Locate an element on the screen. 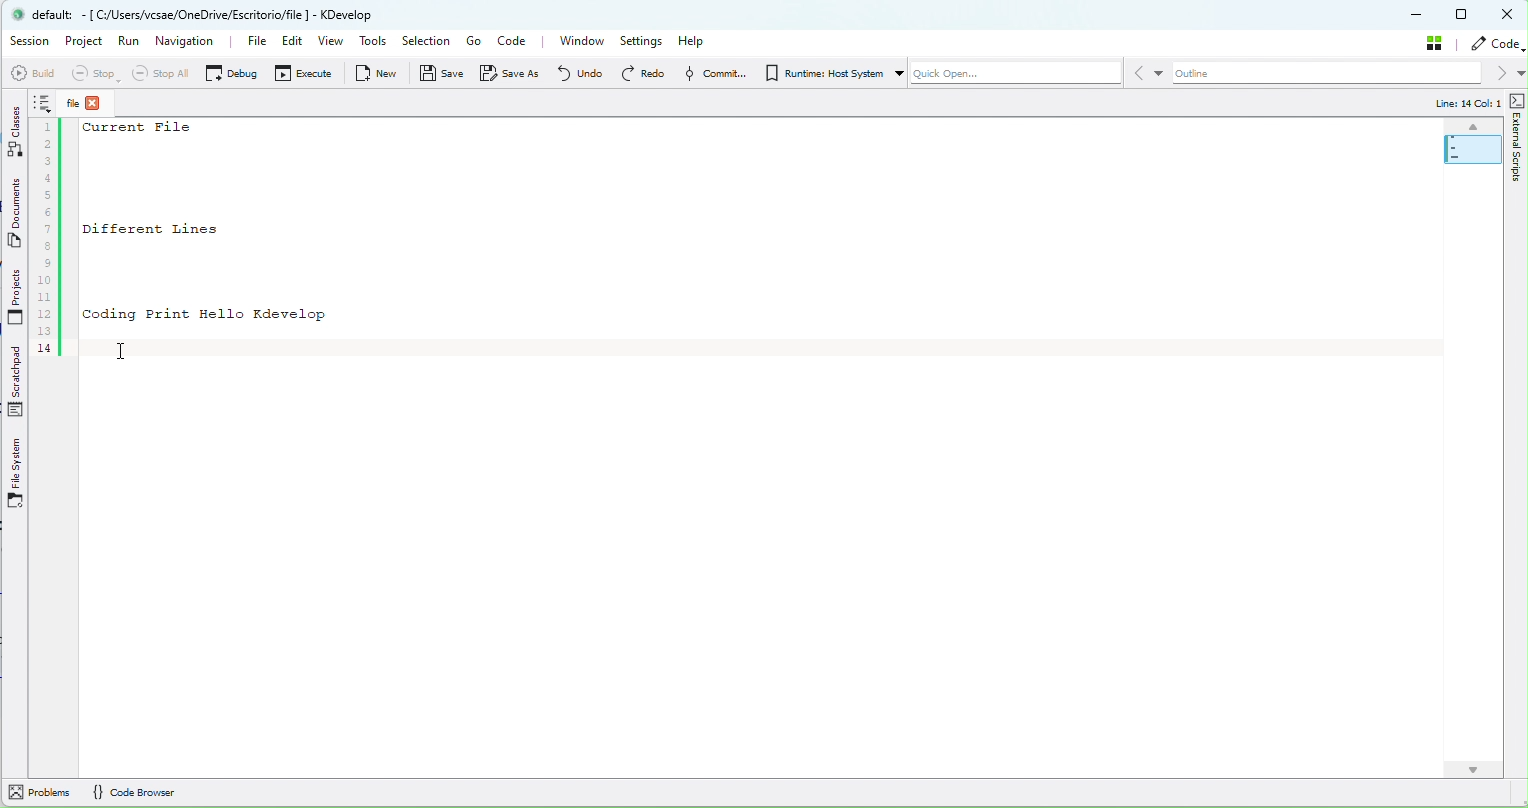 This screenshot has height=808, width=1528. Debug is located at coordinates (231, 72).